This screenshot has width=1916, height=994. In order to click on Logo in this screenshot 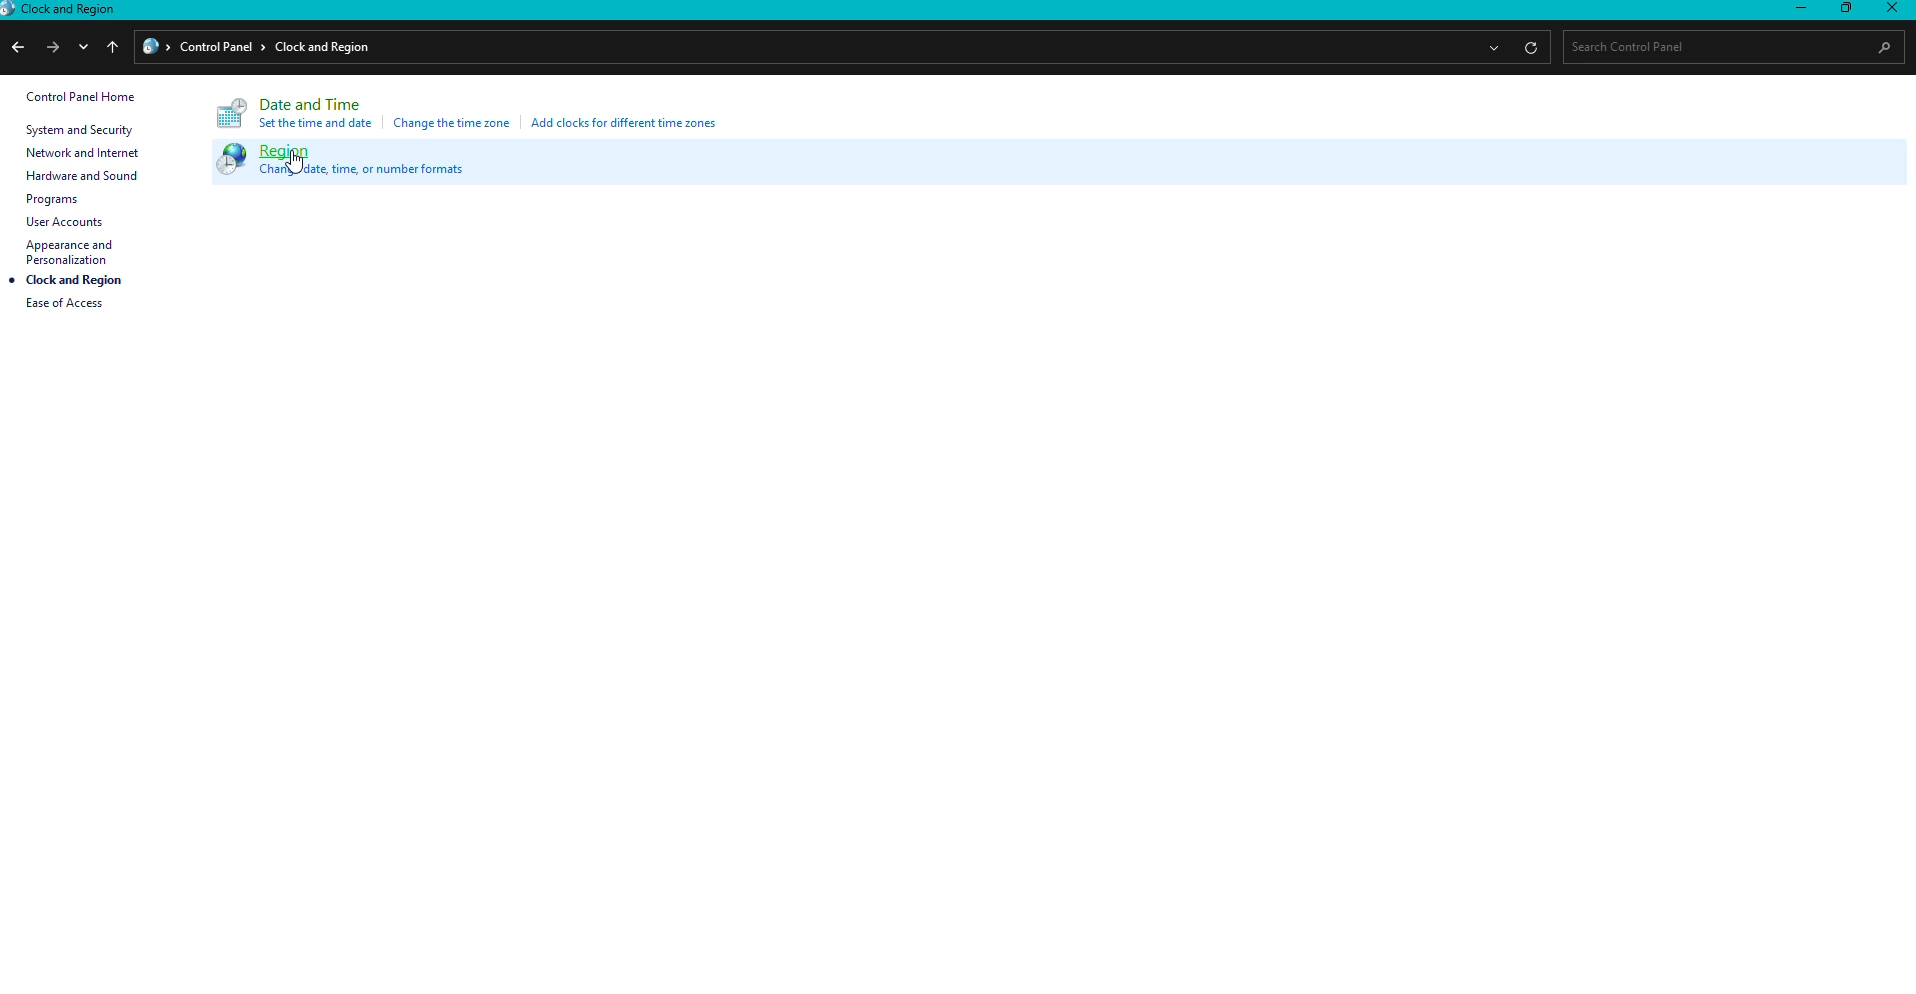, I will do `click(230, 116)`.